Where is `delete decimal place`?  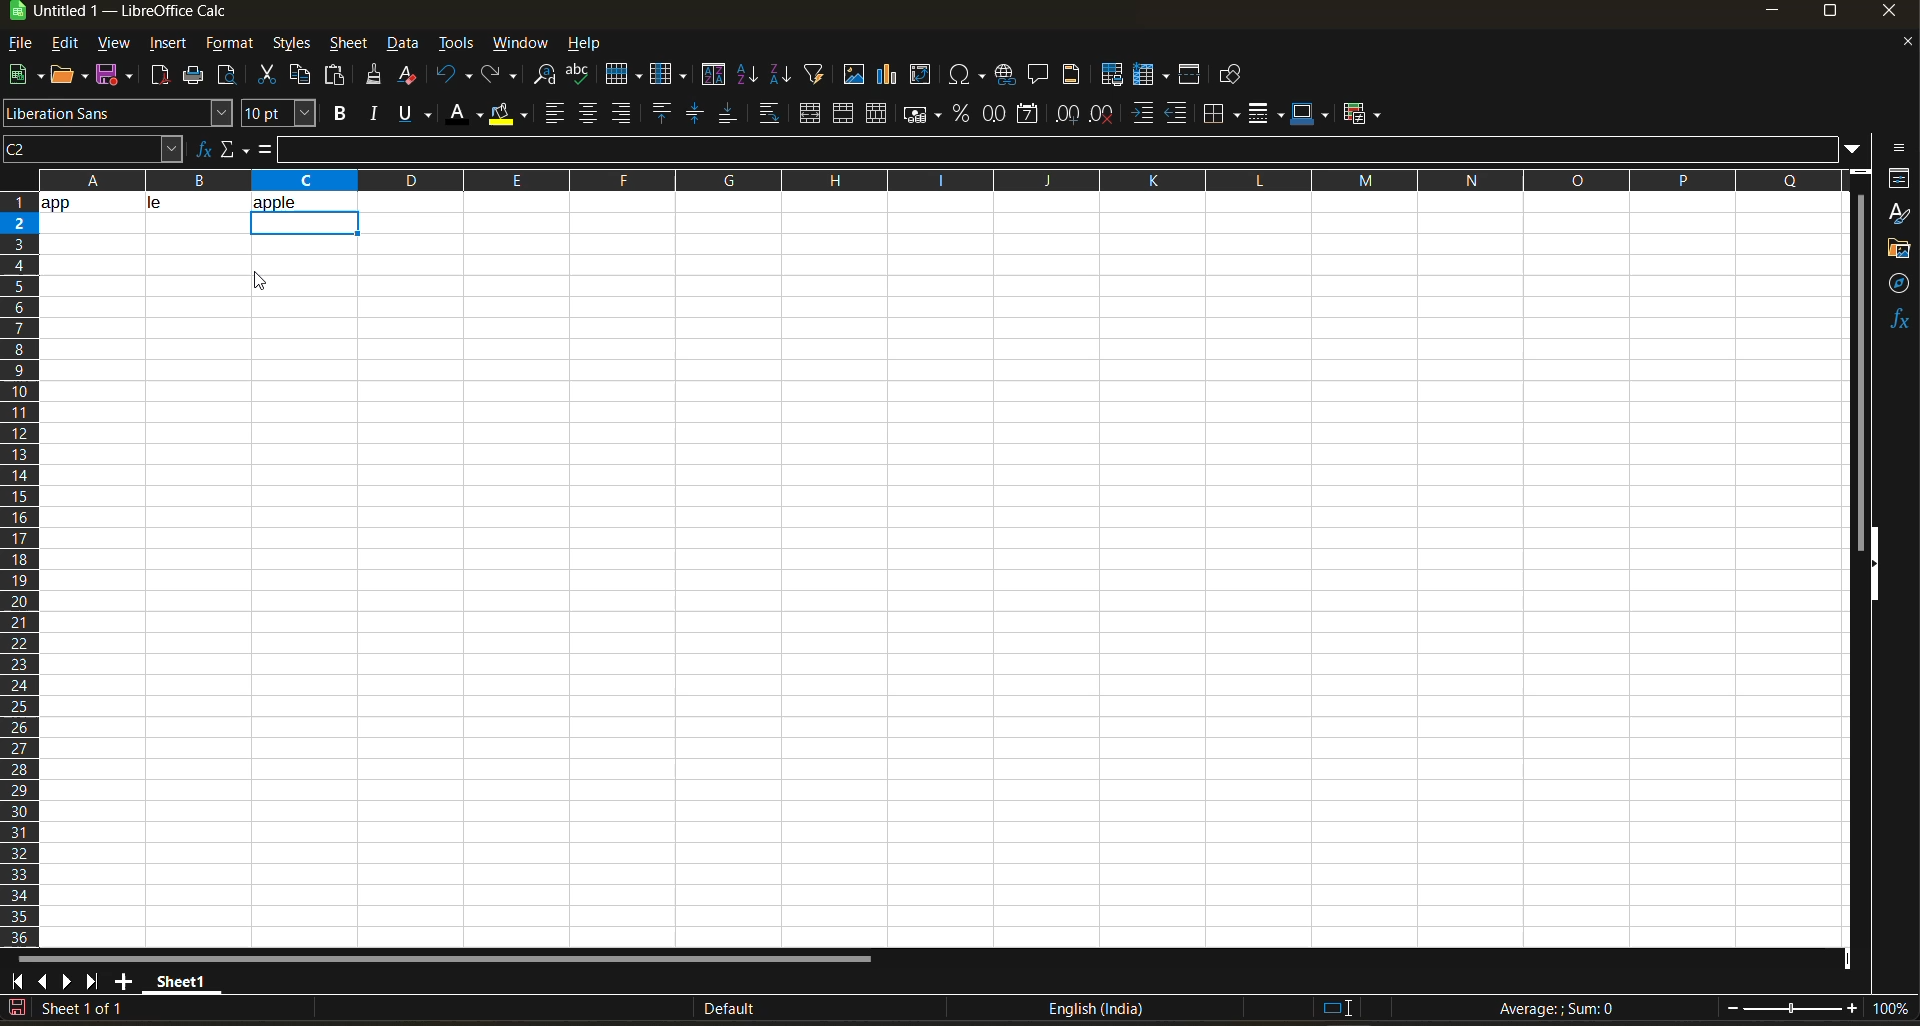
delete decimal place is located at coordinates (1103, 114).